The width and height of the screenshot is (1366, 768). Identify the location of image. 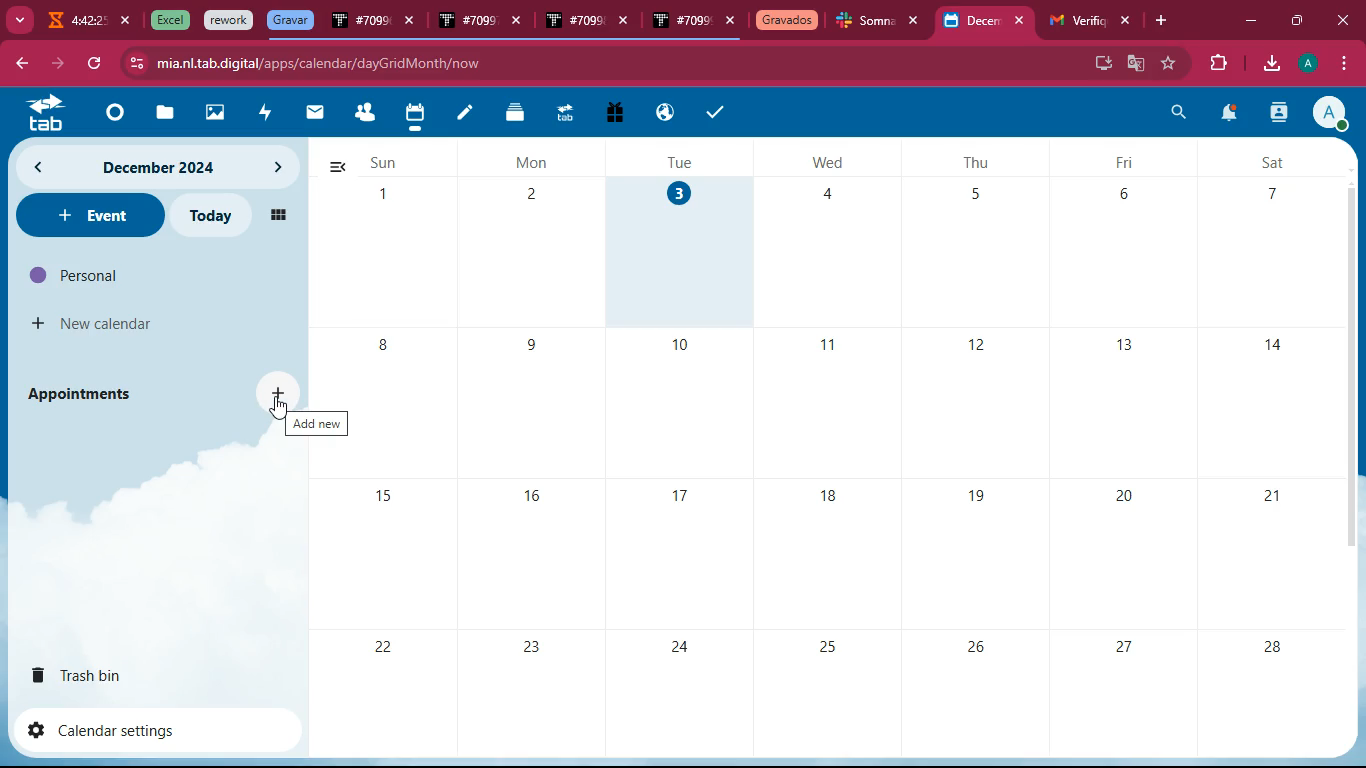
(216, 115).